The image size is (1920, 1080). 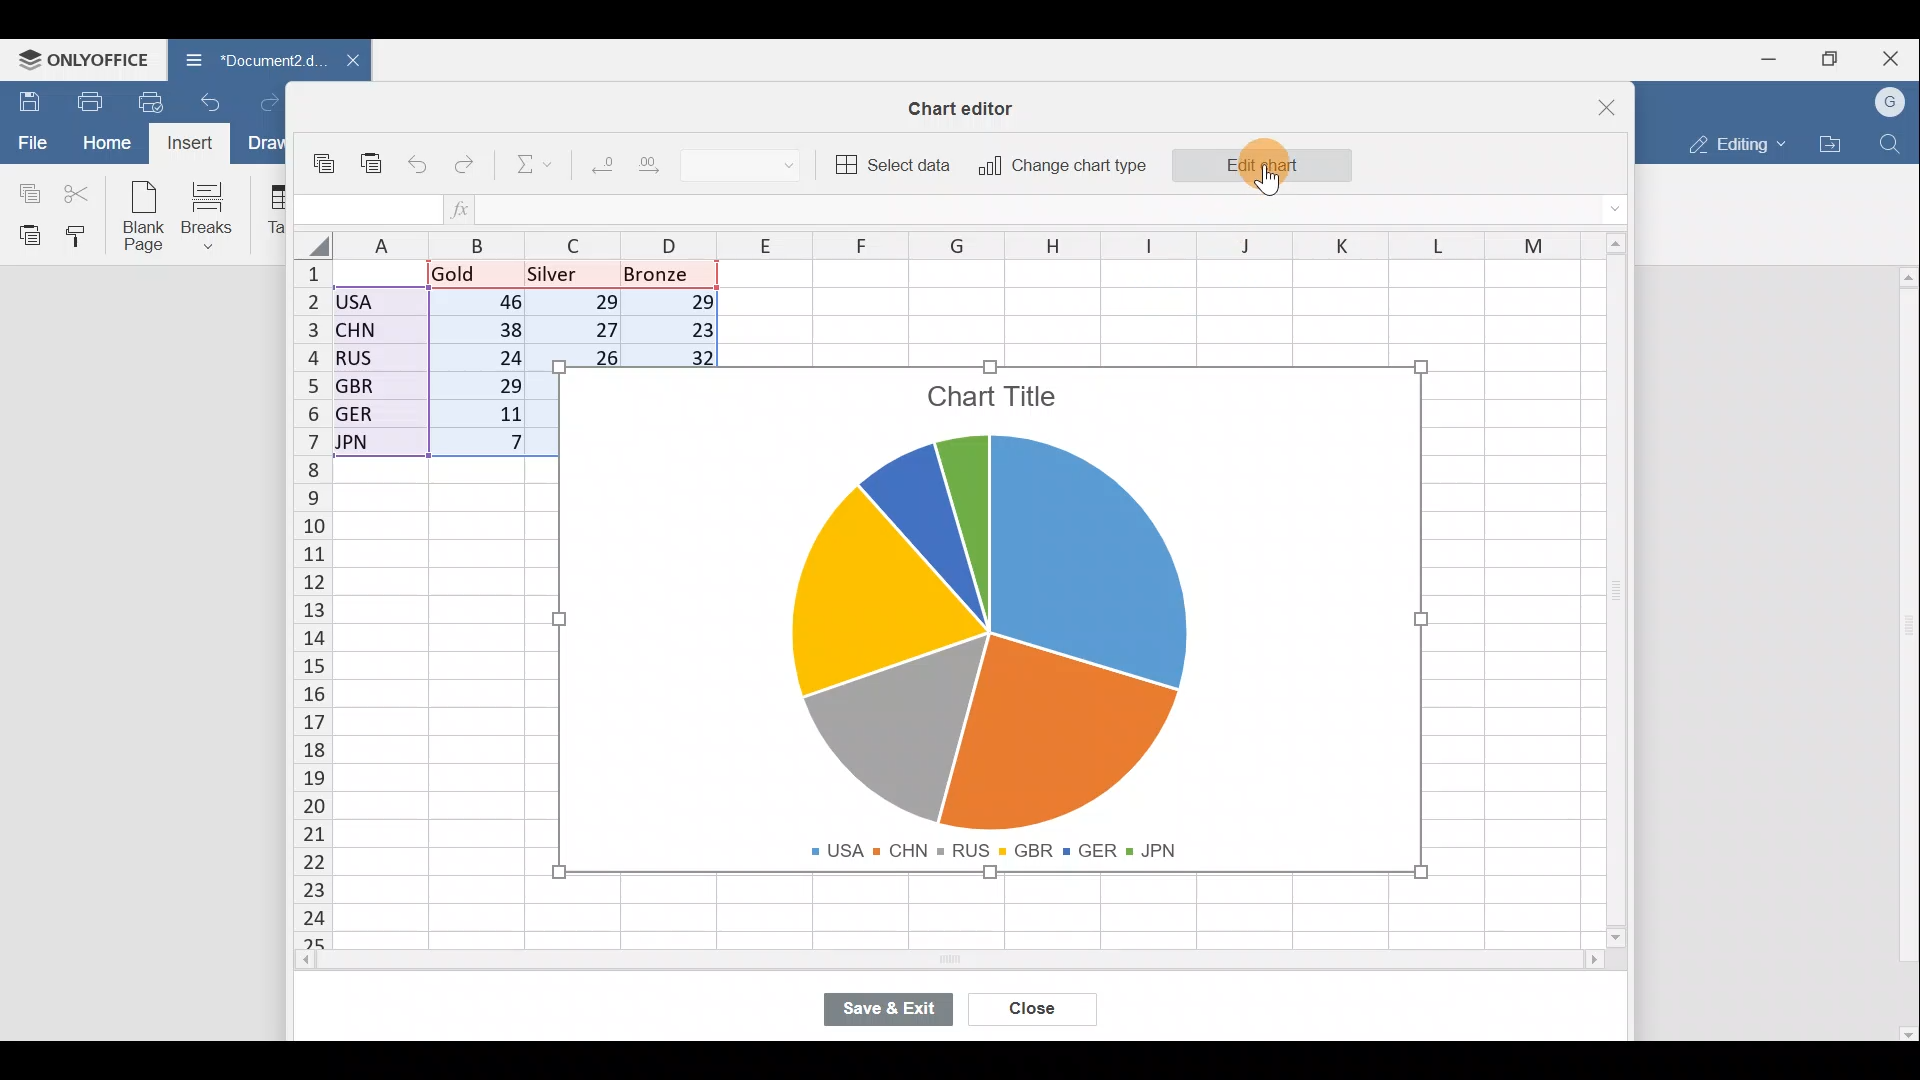 I want to click on Open file location, so click(x=1830, y=144).